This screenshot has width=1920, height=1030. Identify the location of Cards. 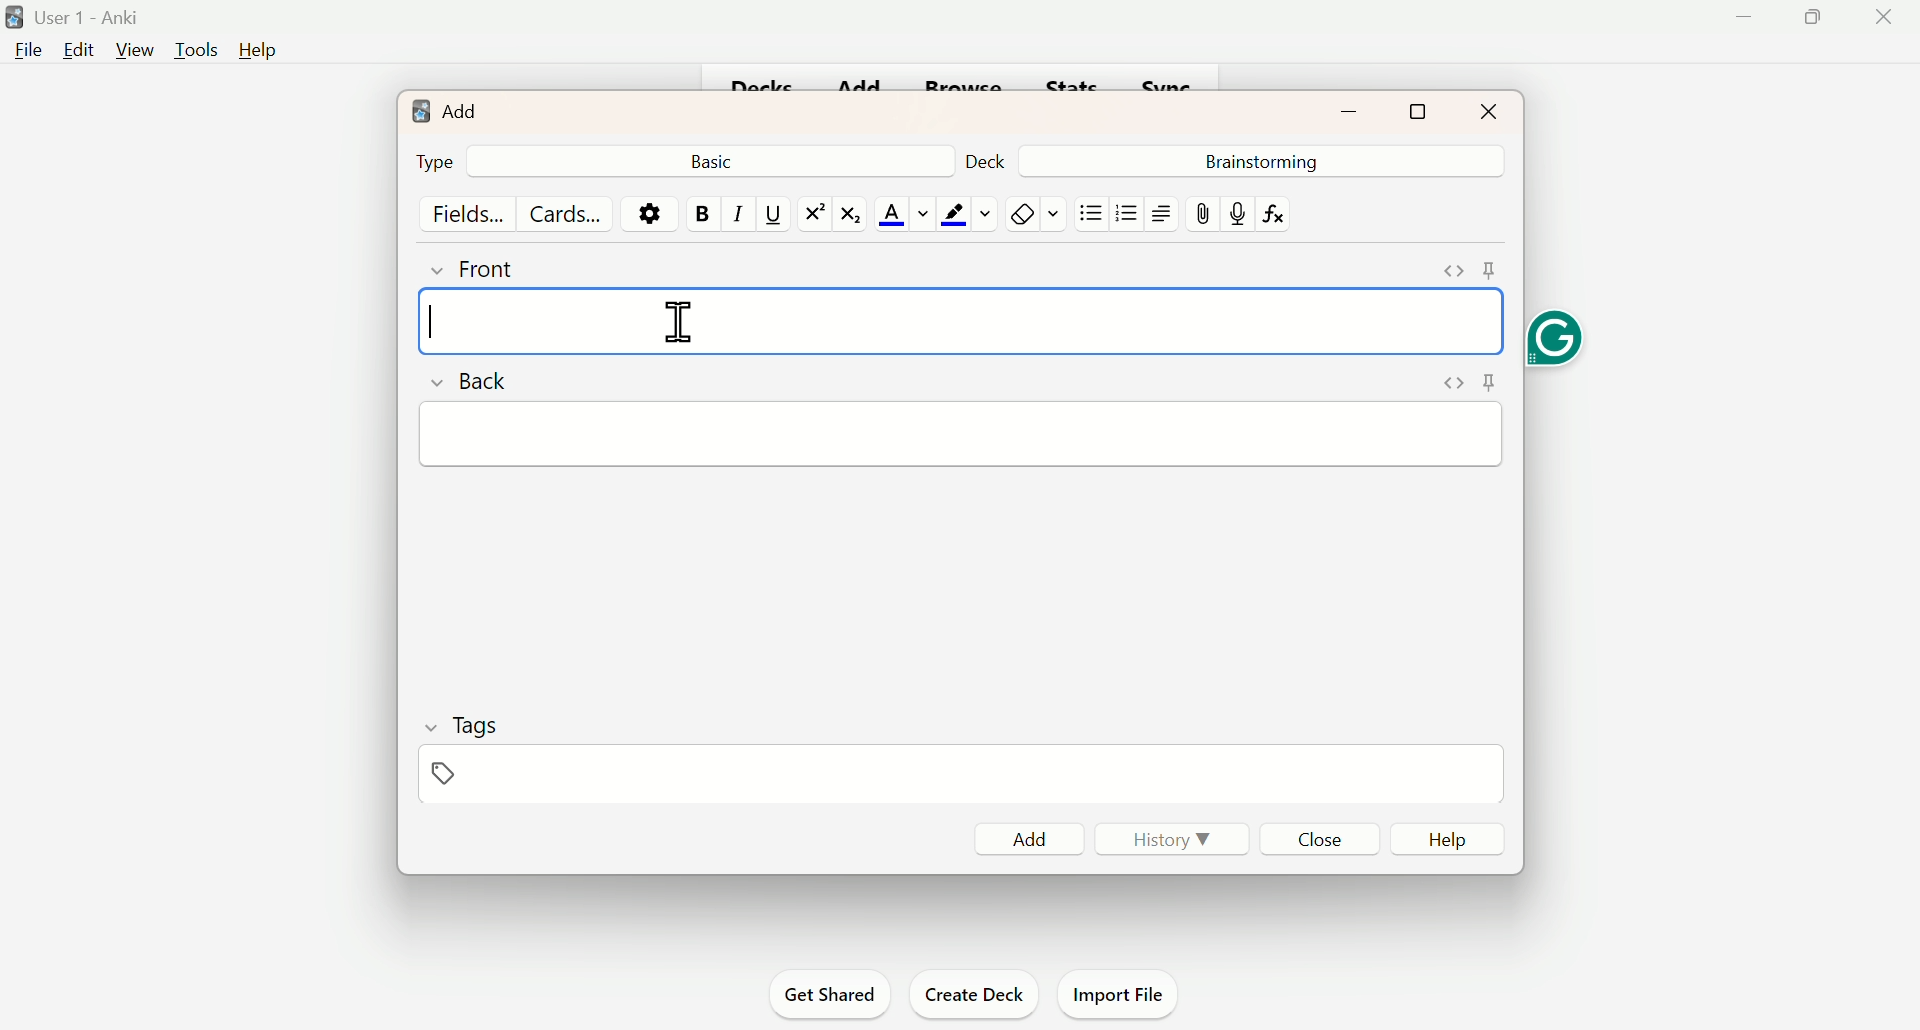
(565, 213).